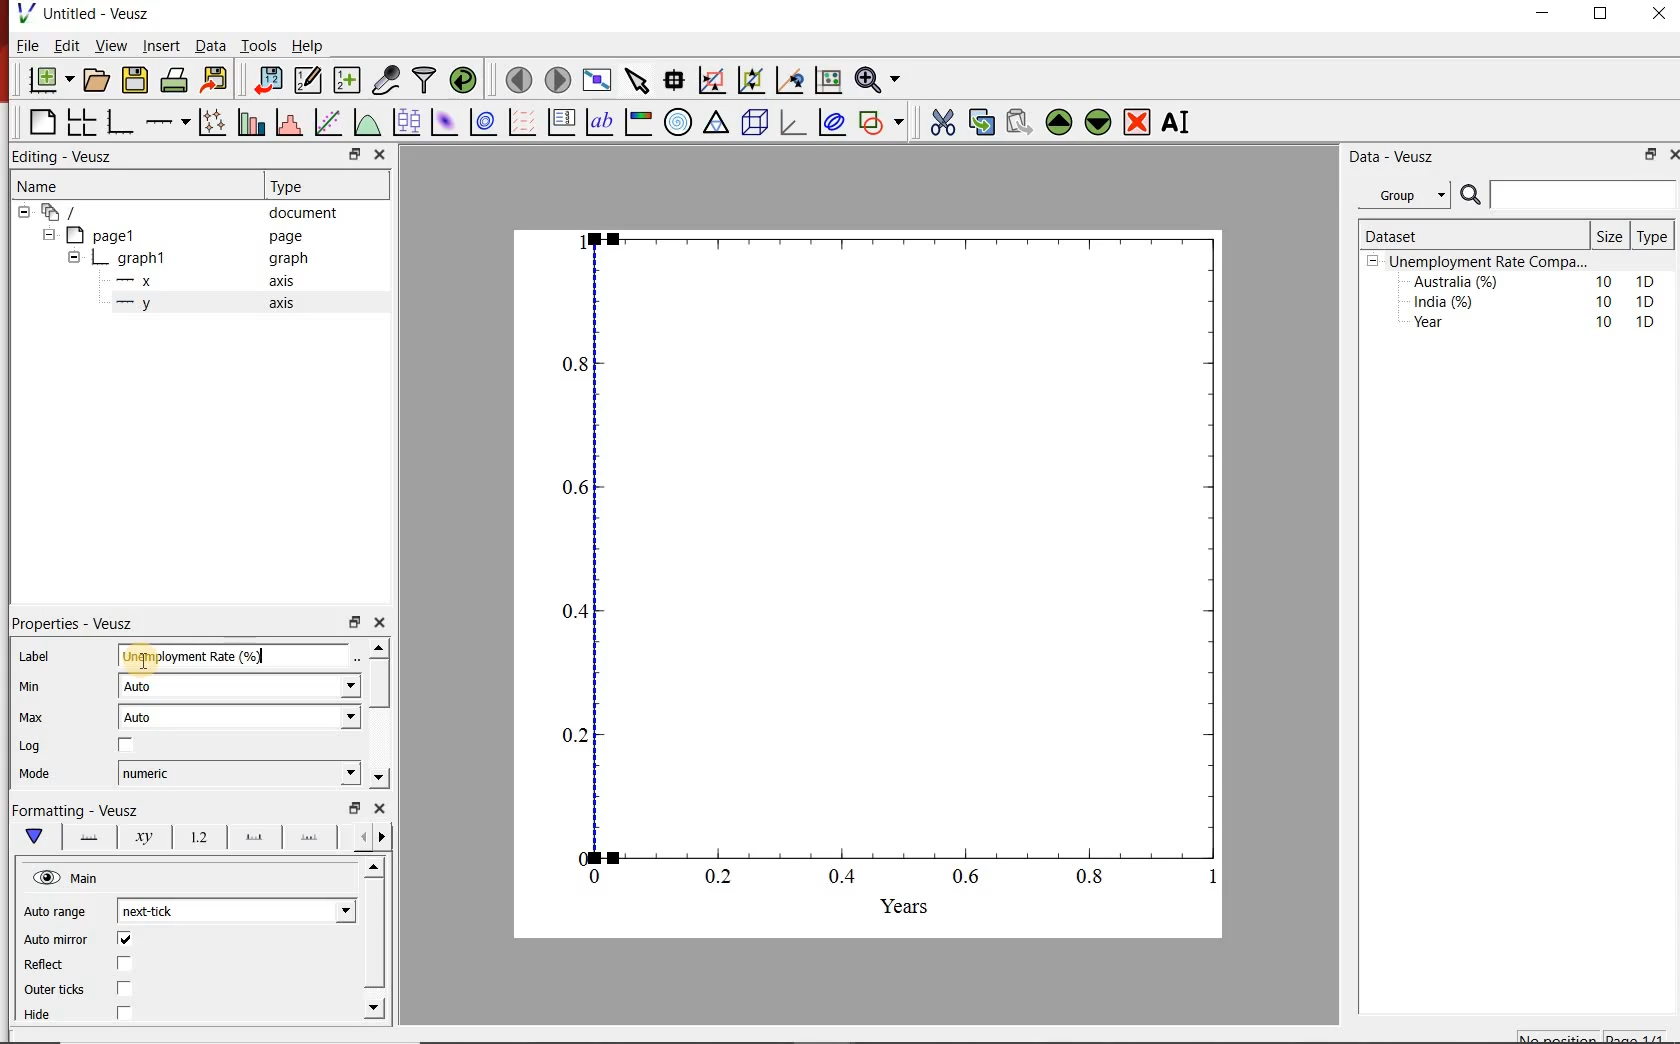 This screenshot has height=1044, width=1680. What do you see at coordinates (367, 122) in the screenshot?
I see `plot a function` at bounding box center [367, 122].